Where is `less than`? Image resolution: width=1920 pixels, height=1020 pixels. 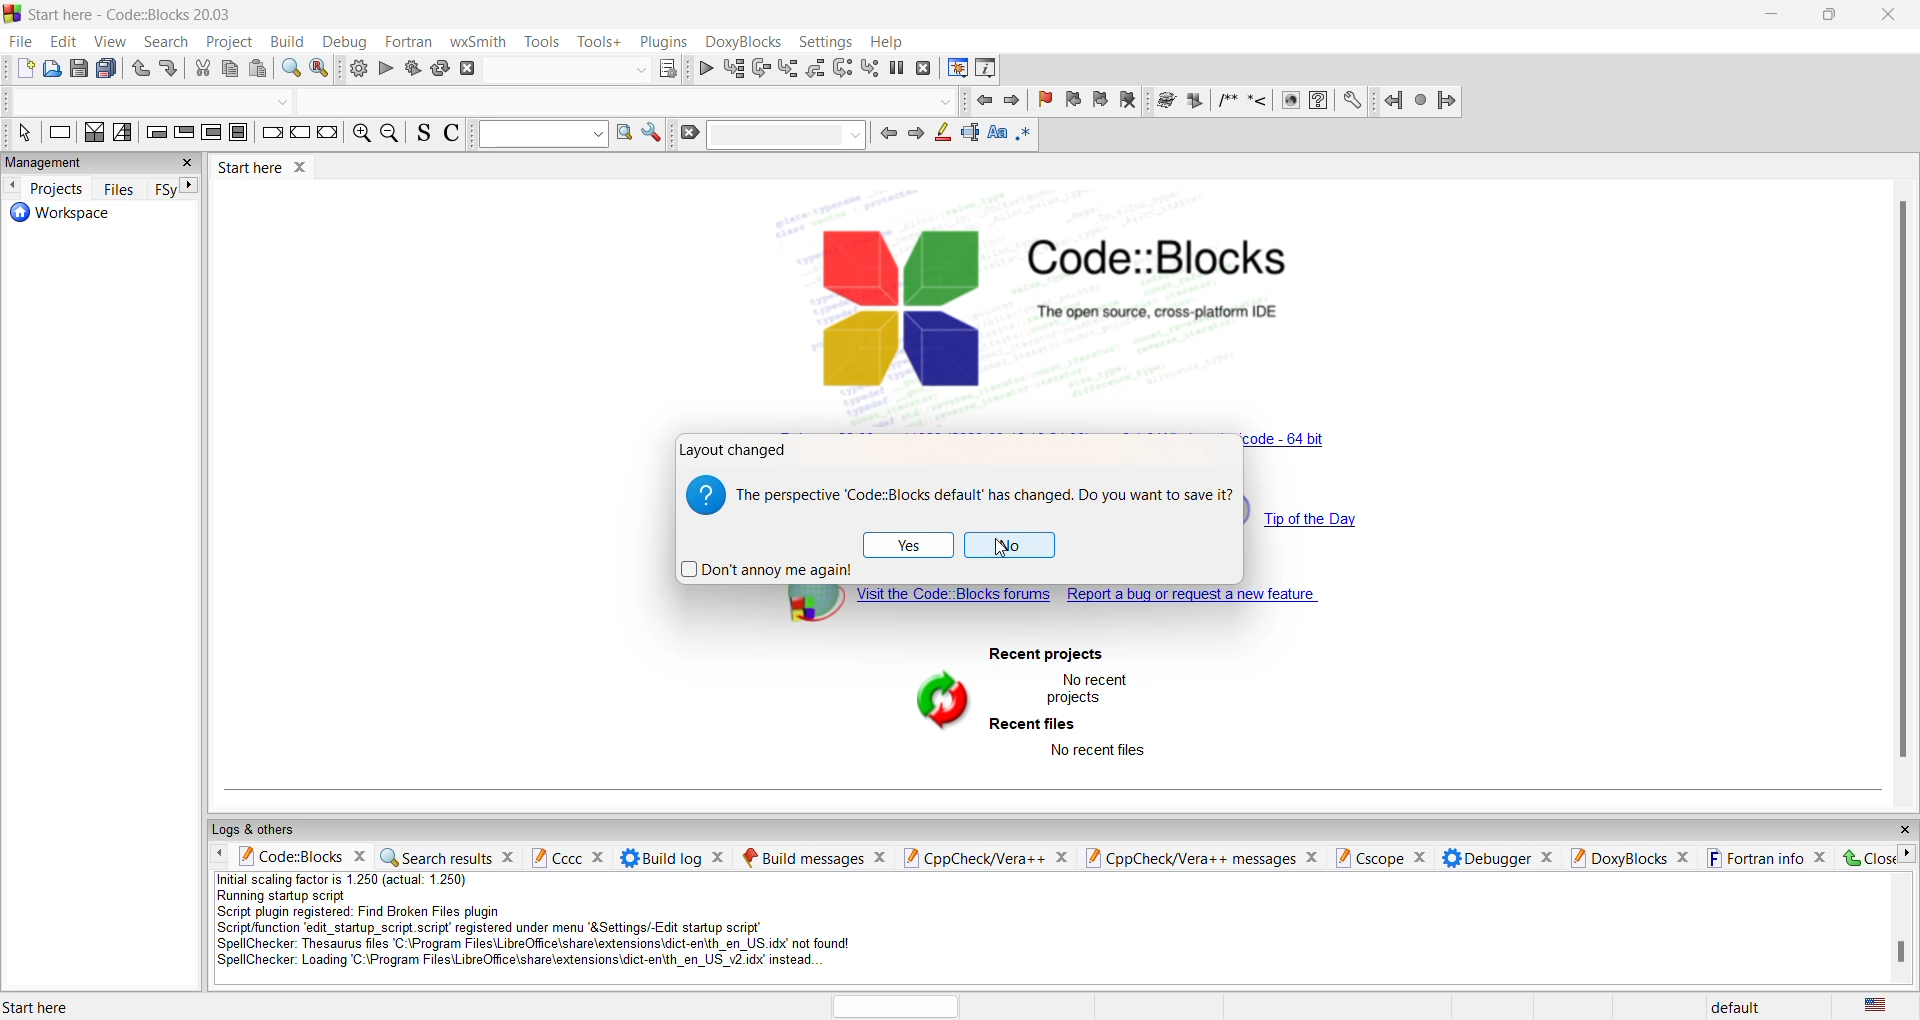 less than is located at coordinates (1258, 101).